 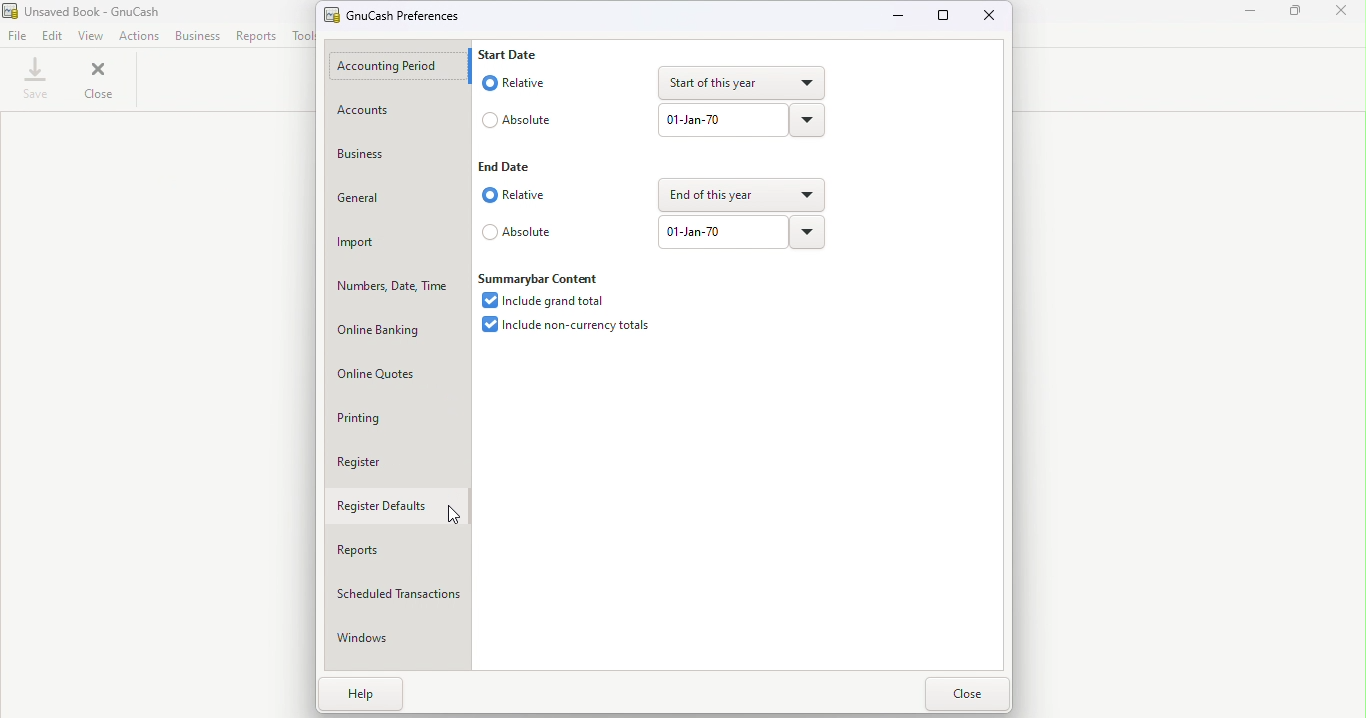 What do you see at coordinates (392, 15) in the screenshot?
I see `File name` at bounding box center [392, 15].